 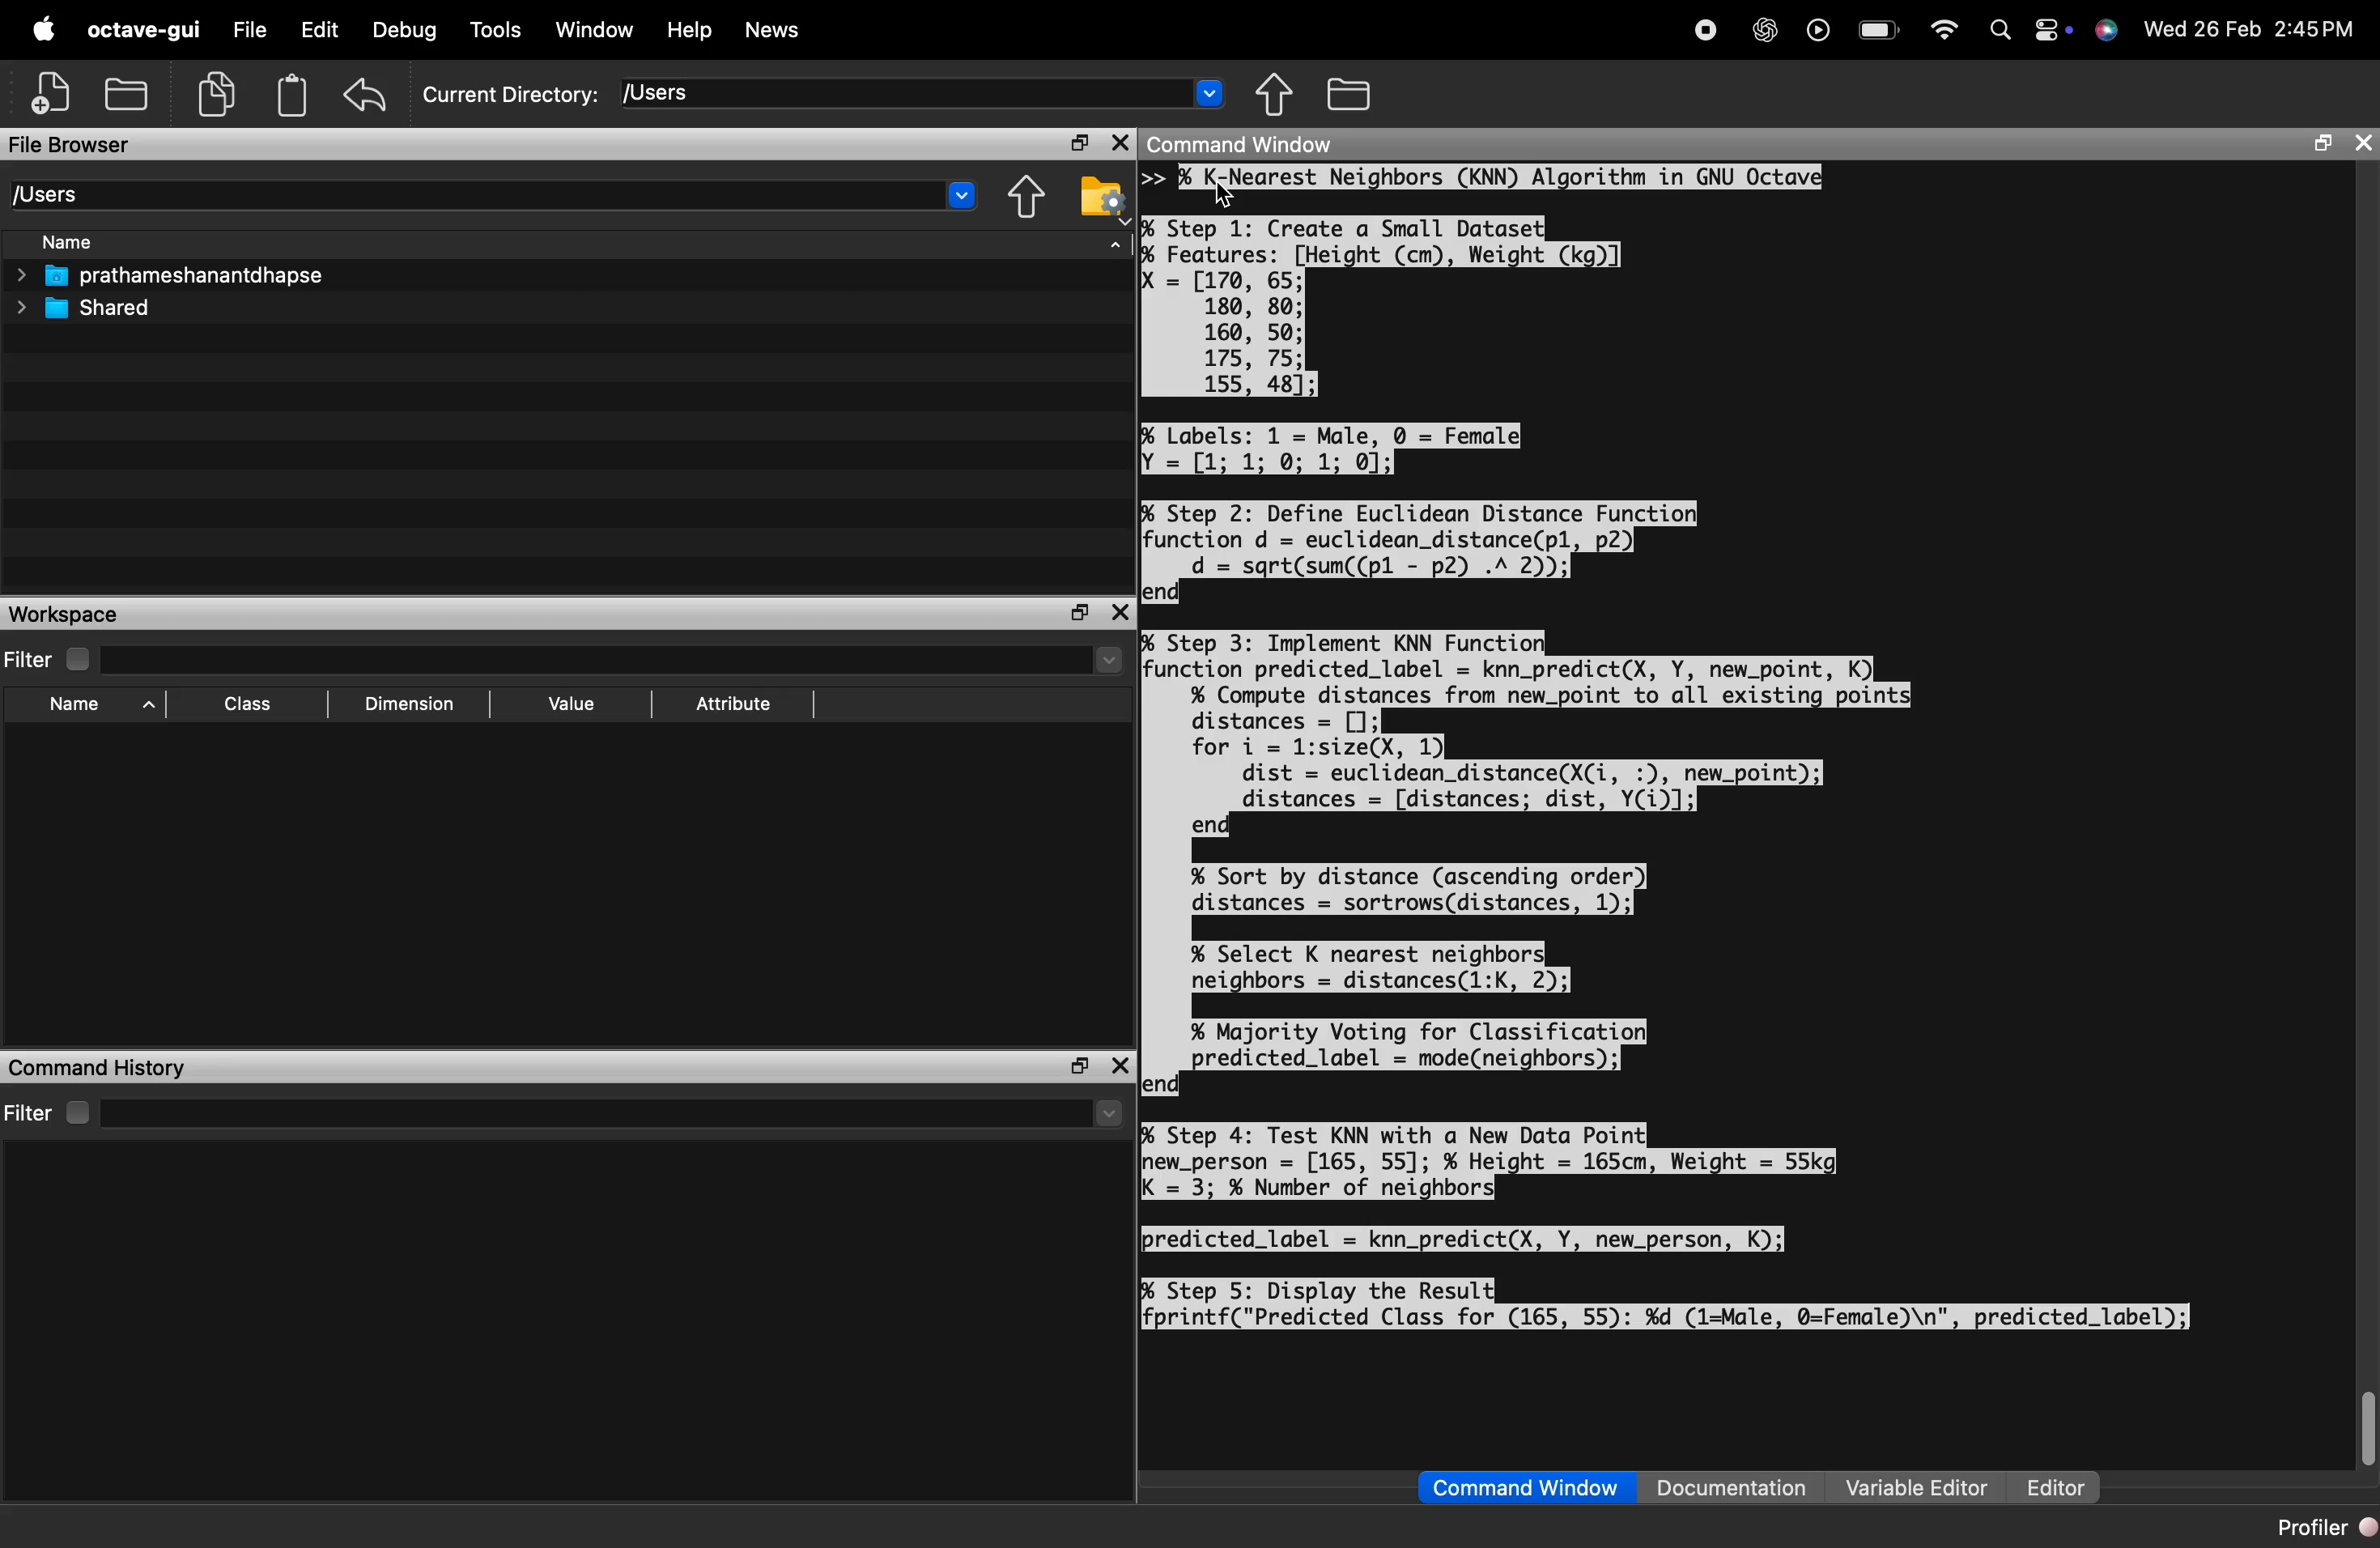 I want to click on Class, so click(x=250, y=703).